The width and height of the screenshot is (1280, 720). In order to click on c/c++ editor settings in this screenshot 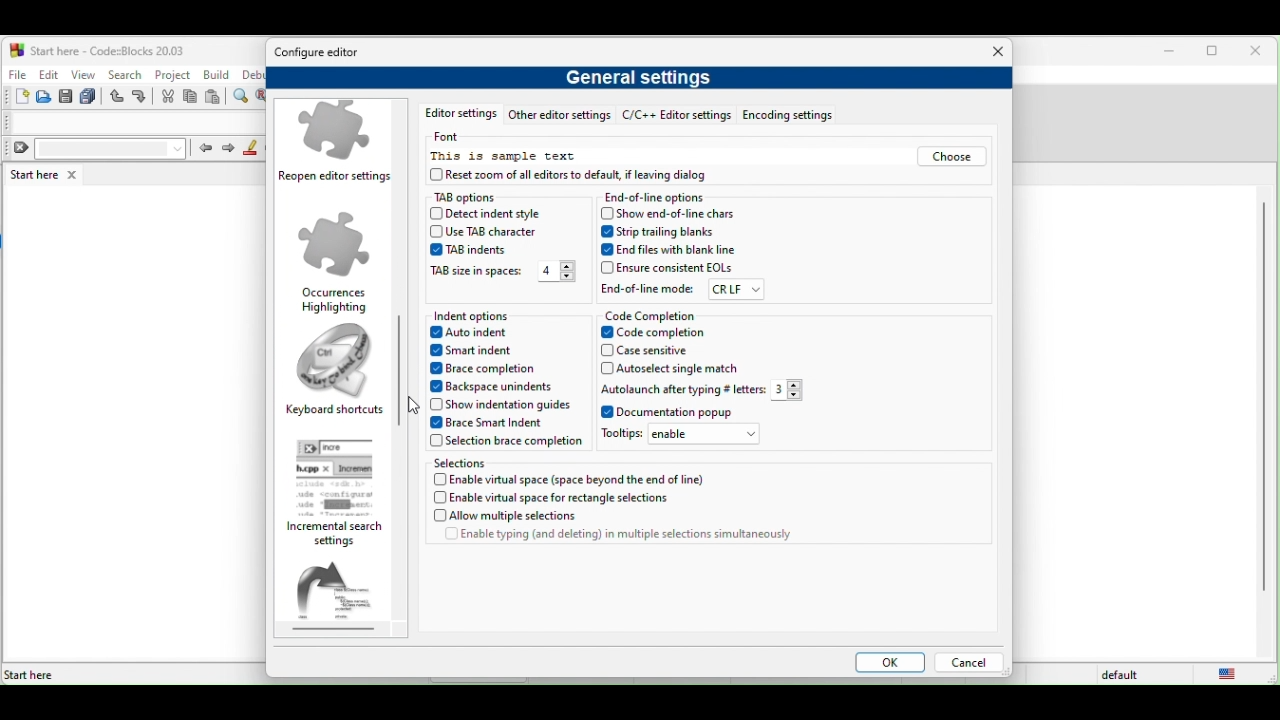, I will do `click(676, 117)`.